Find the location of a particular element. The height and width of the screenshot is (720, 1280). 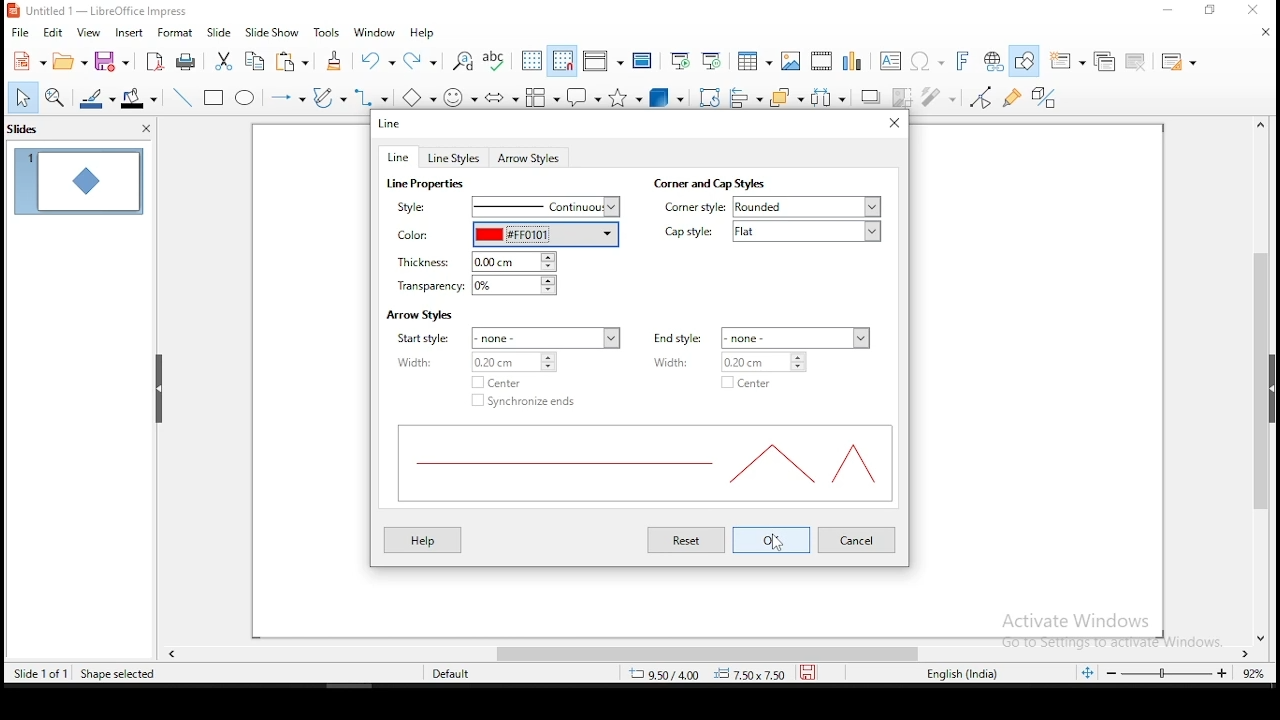

thickness is located at coordinates (417, 262).